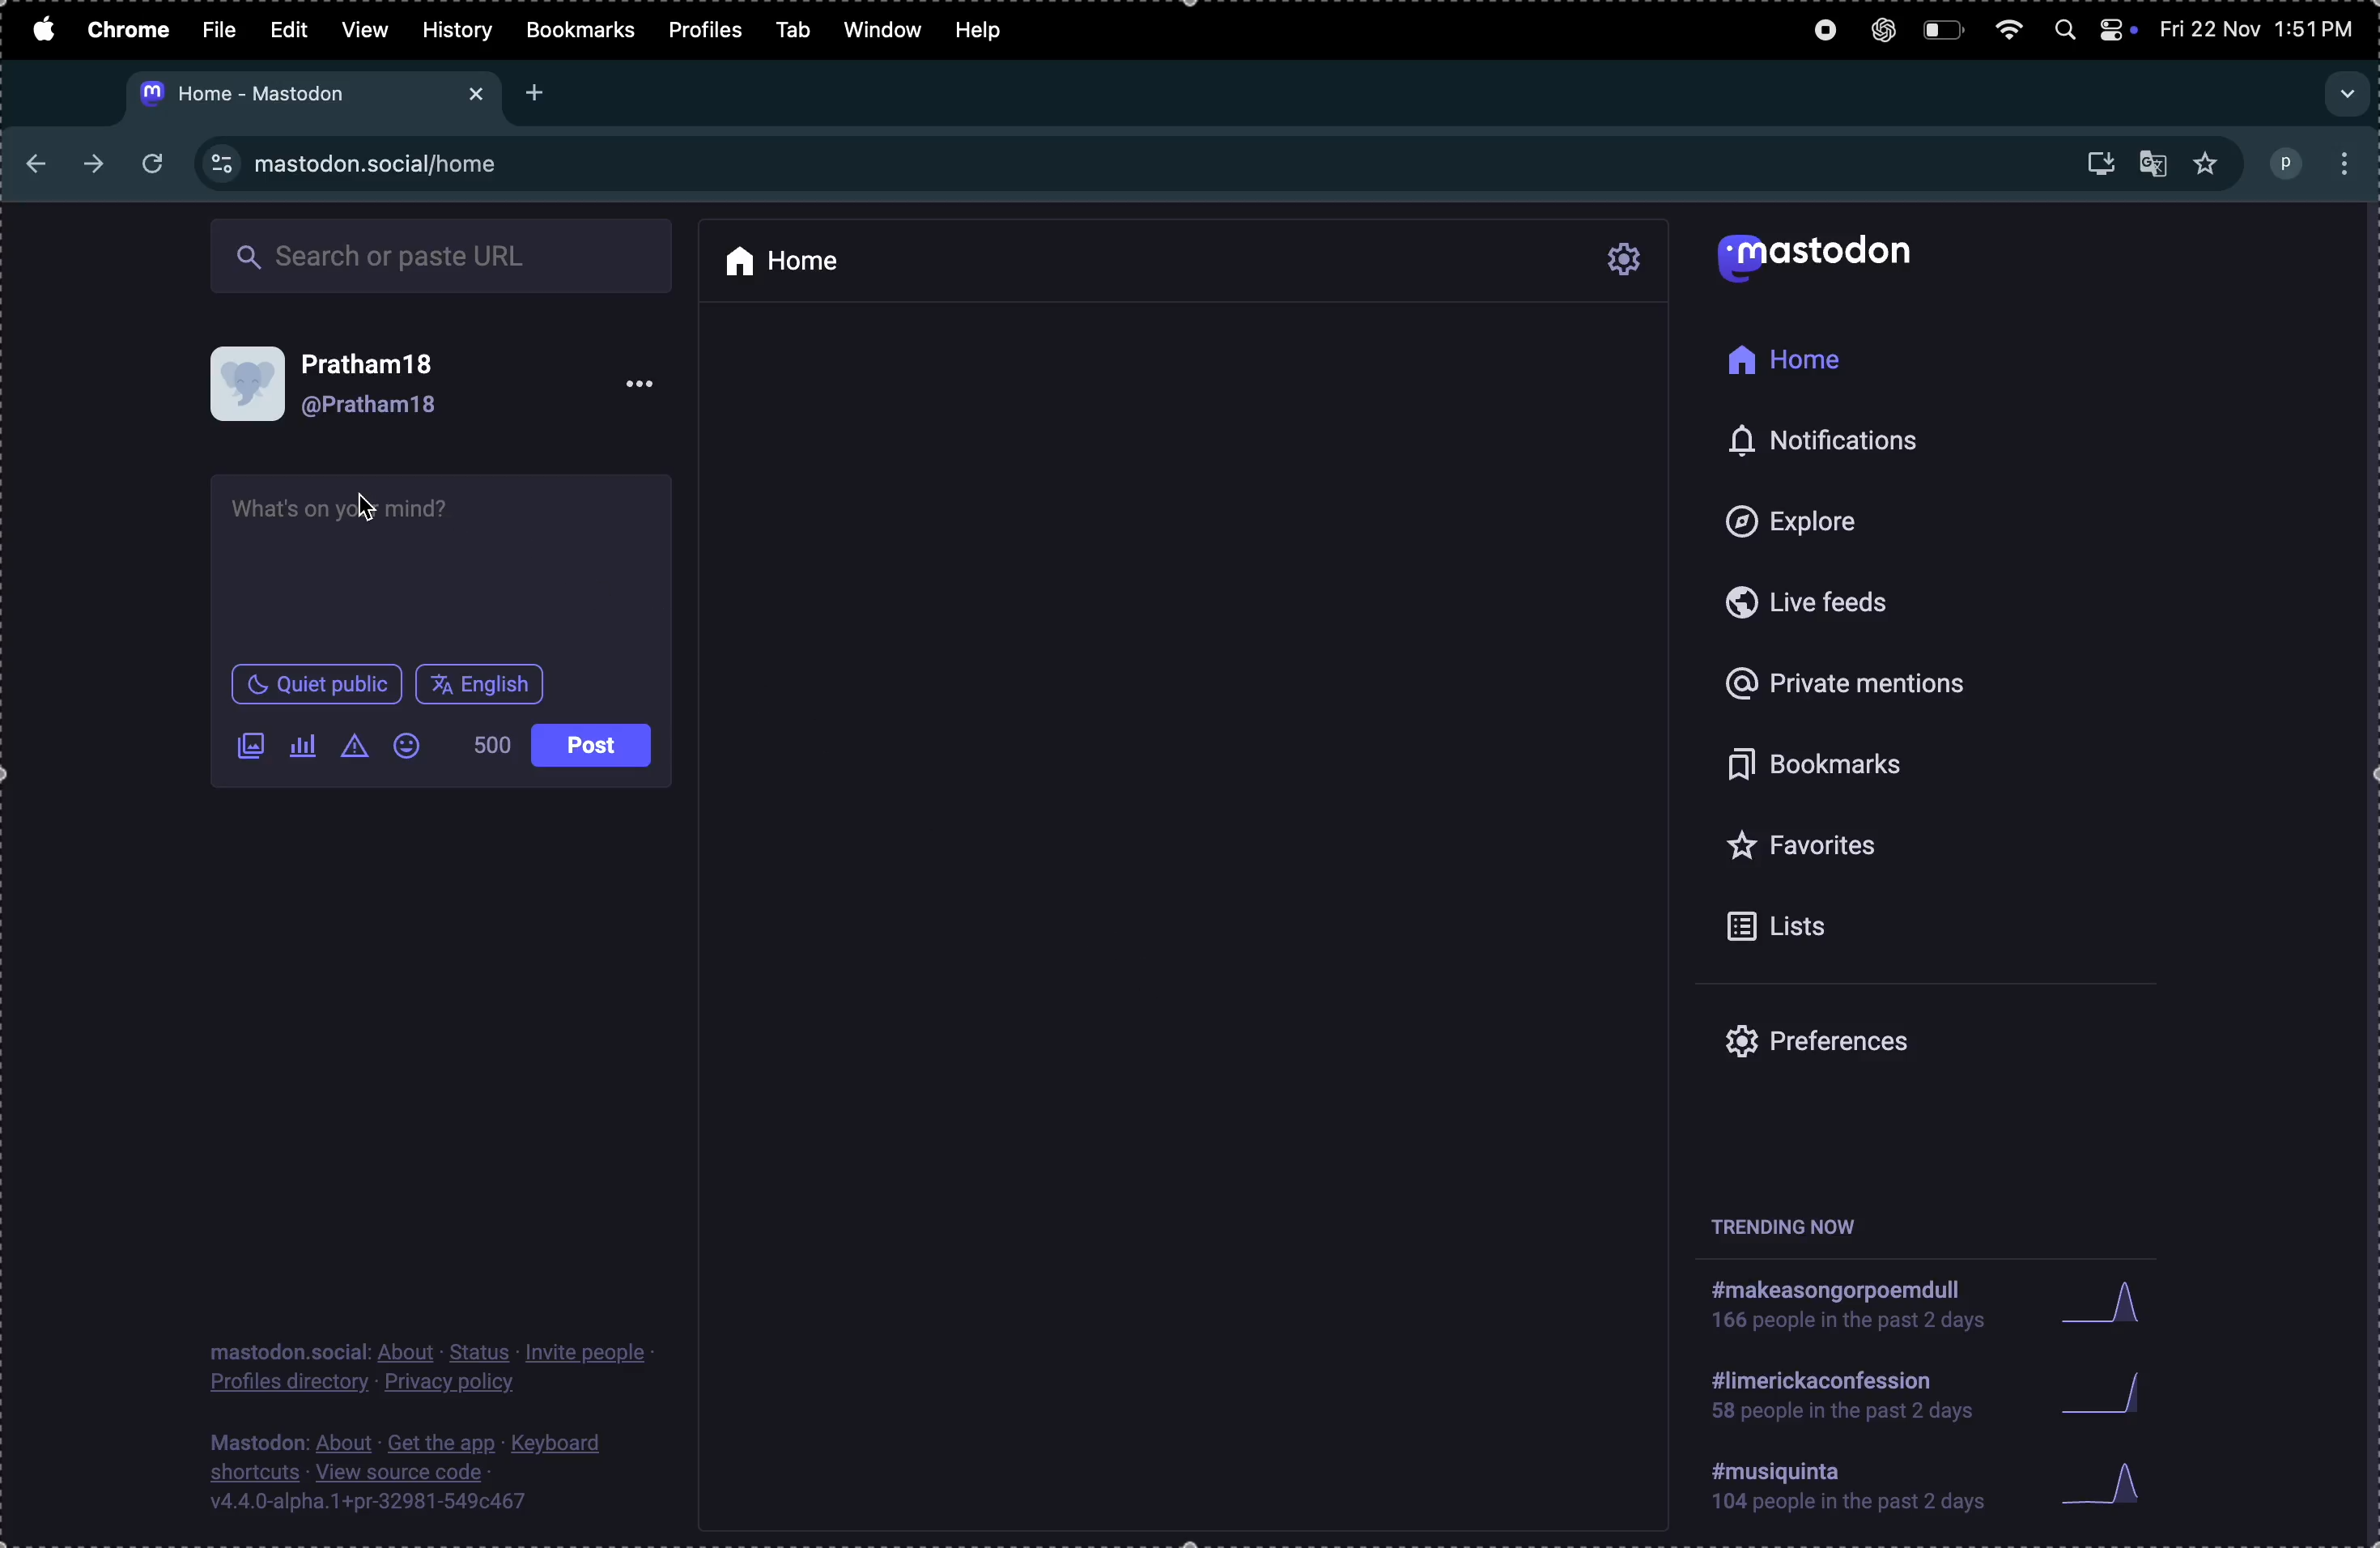 The height and width of the screenshot is (1548, 2380). Describe the element at coordinates (1842, 1305) in the screenshot. I see `hashtag` at that location.